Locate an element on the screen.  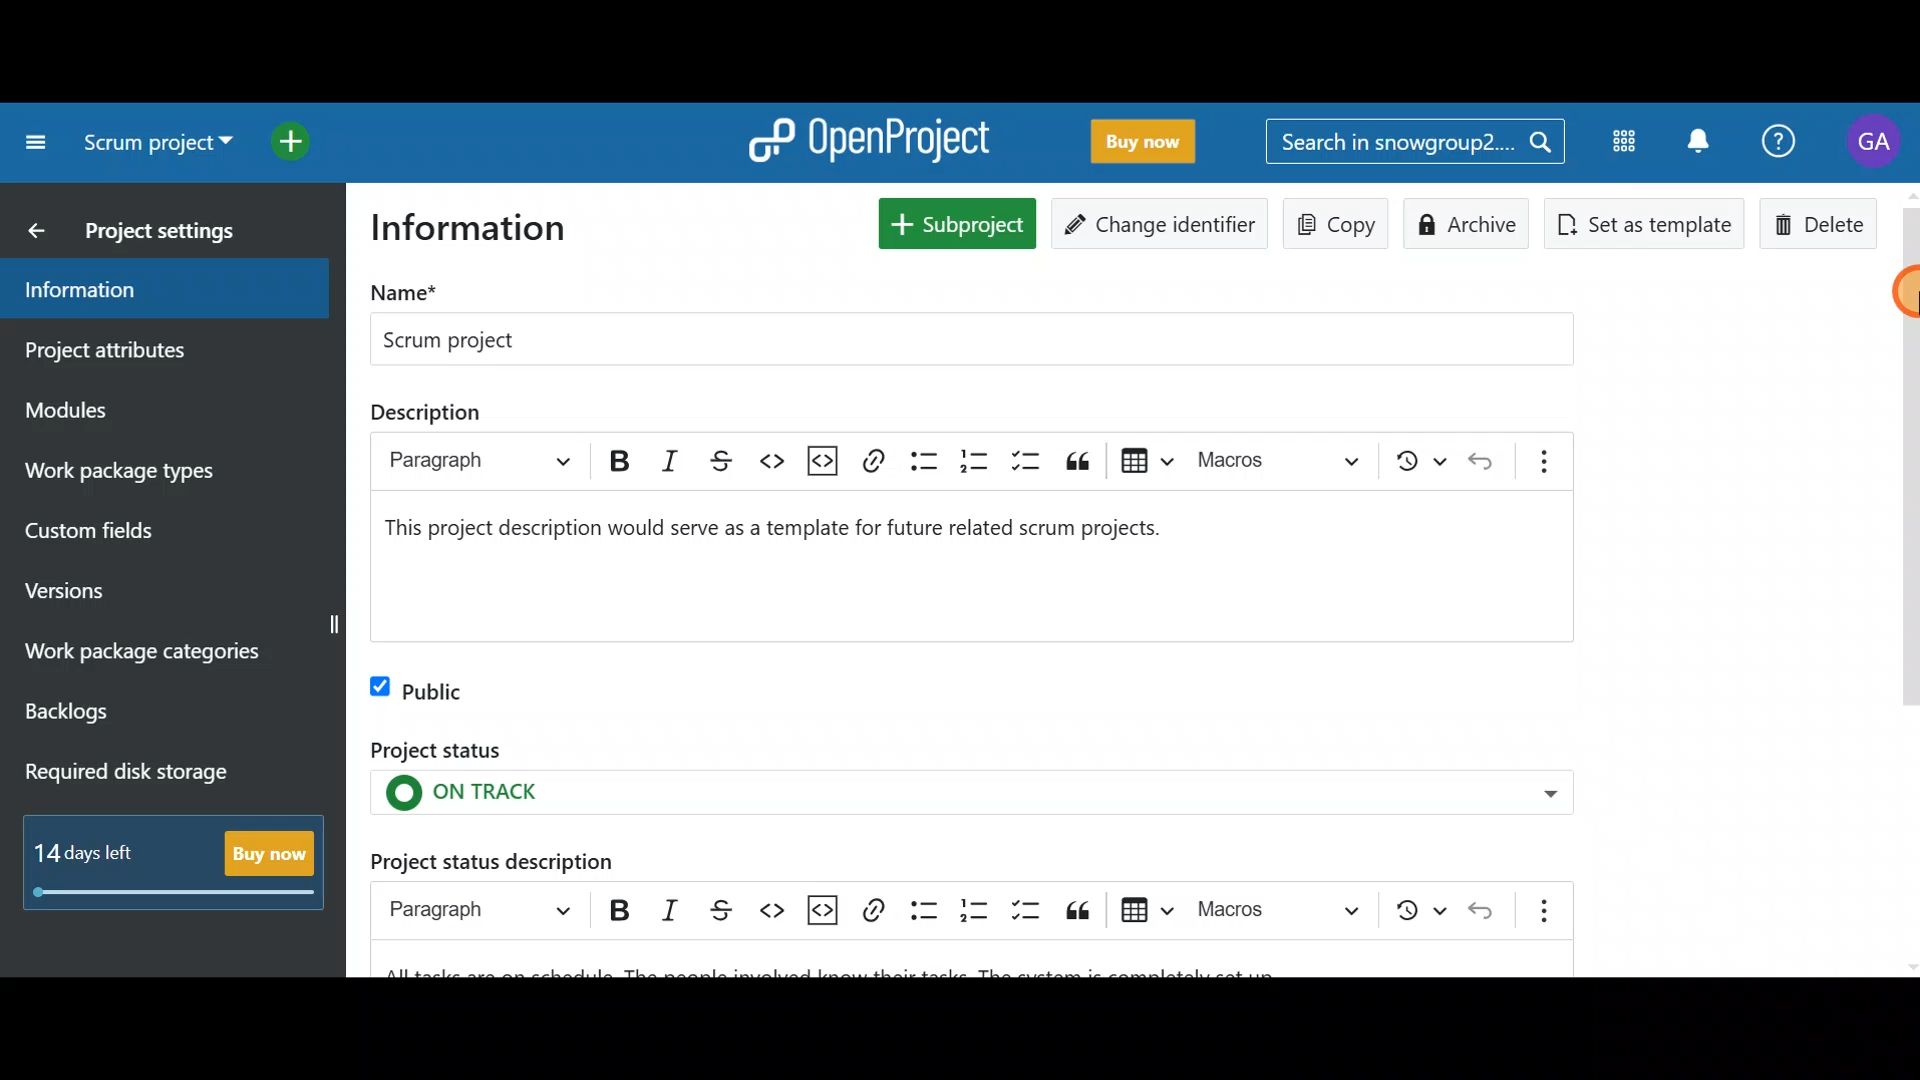
Bold is located at coordinates (618, 910).